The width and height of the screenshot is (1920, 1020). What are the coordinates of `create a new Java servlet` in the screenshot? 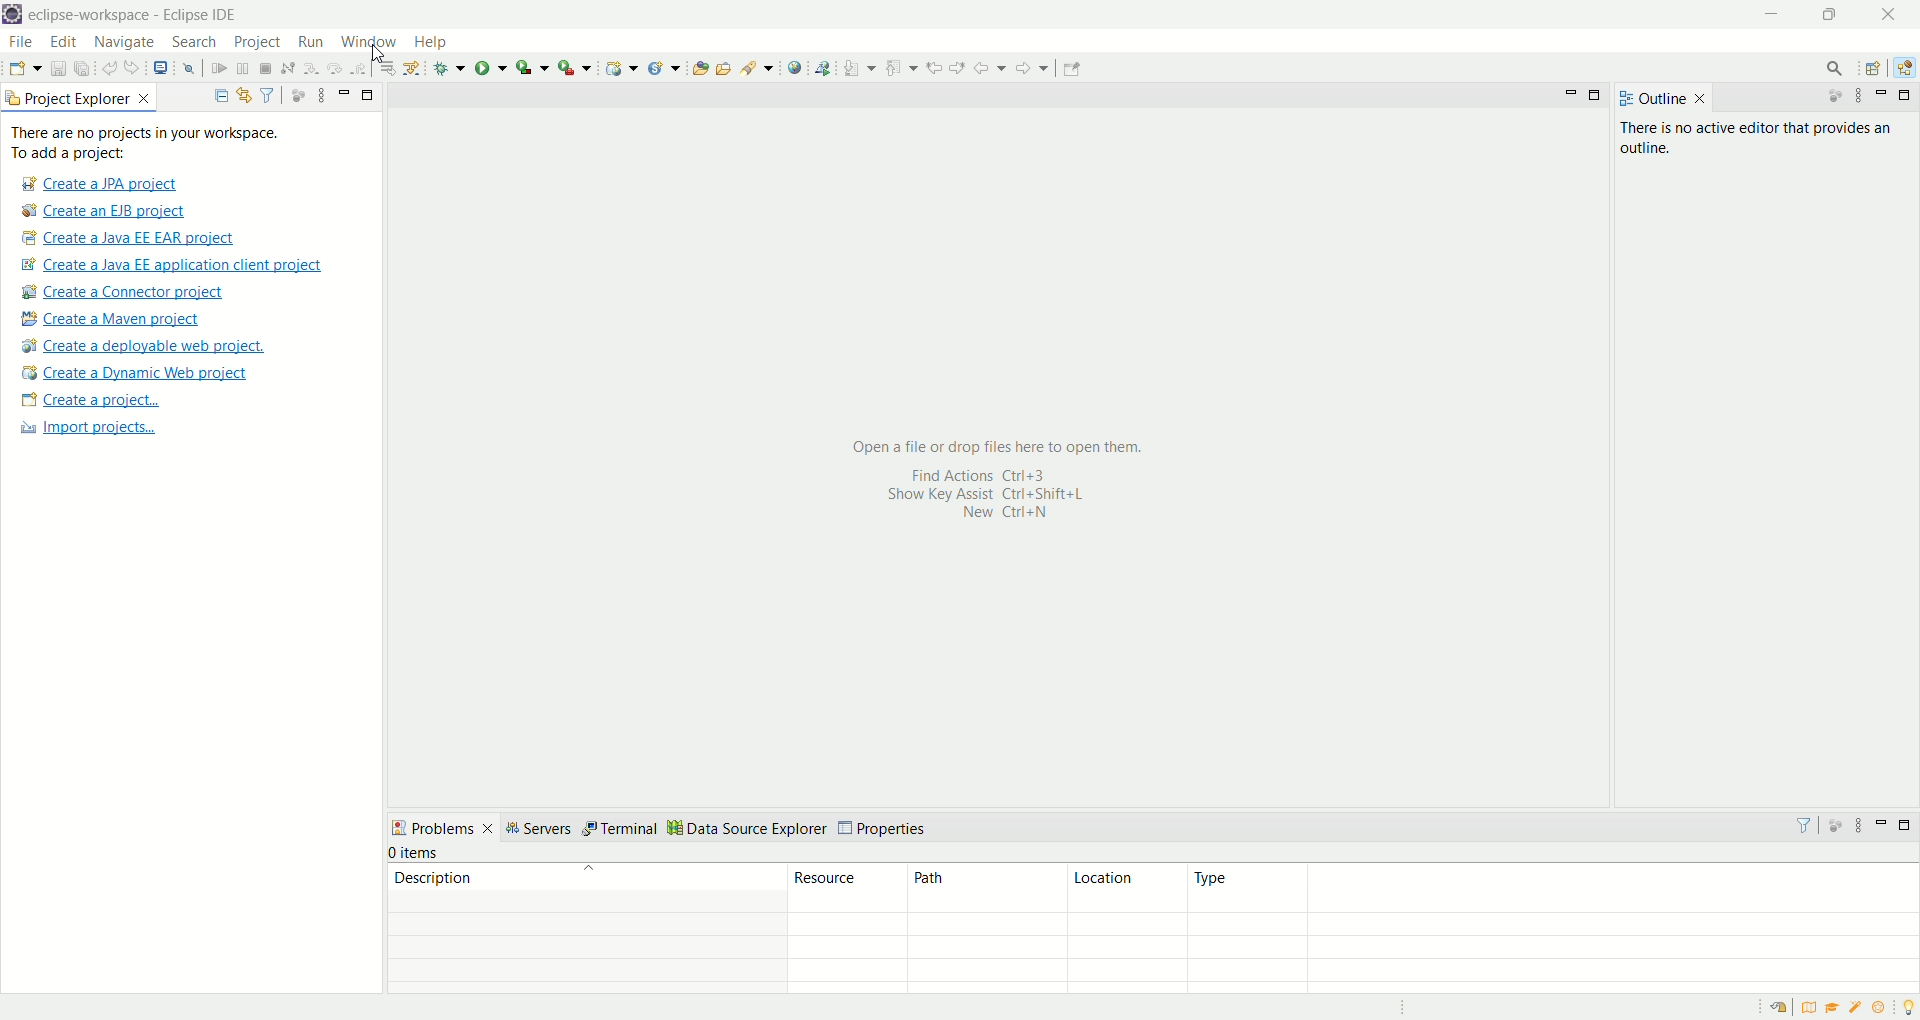 It's located at (669, 68).